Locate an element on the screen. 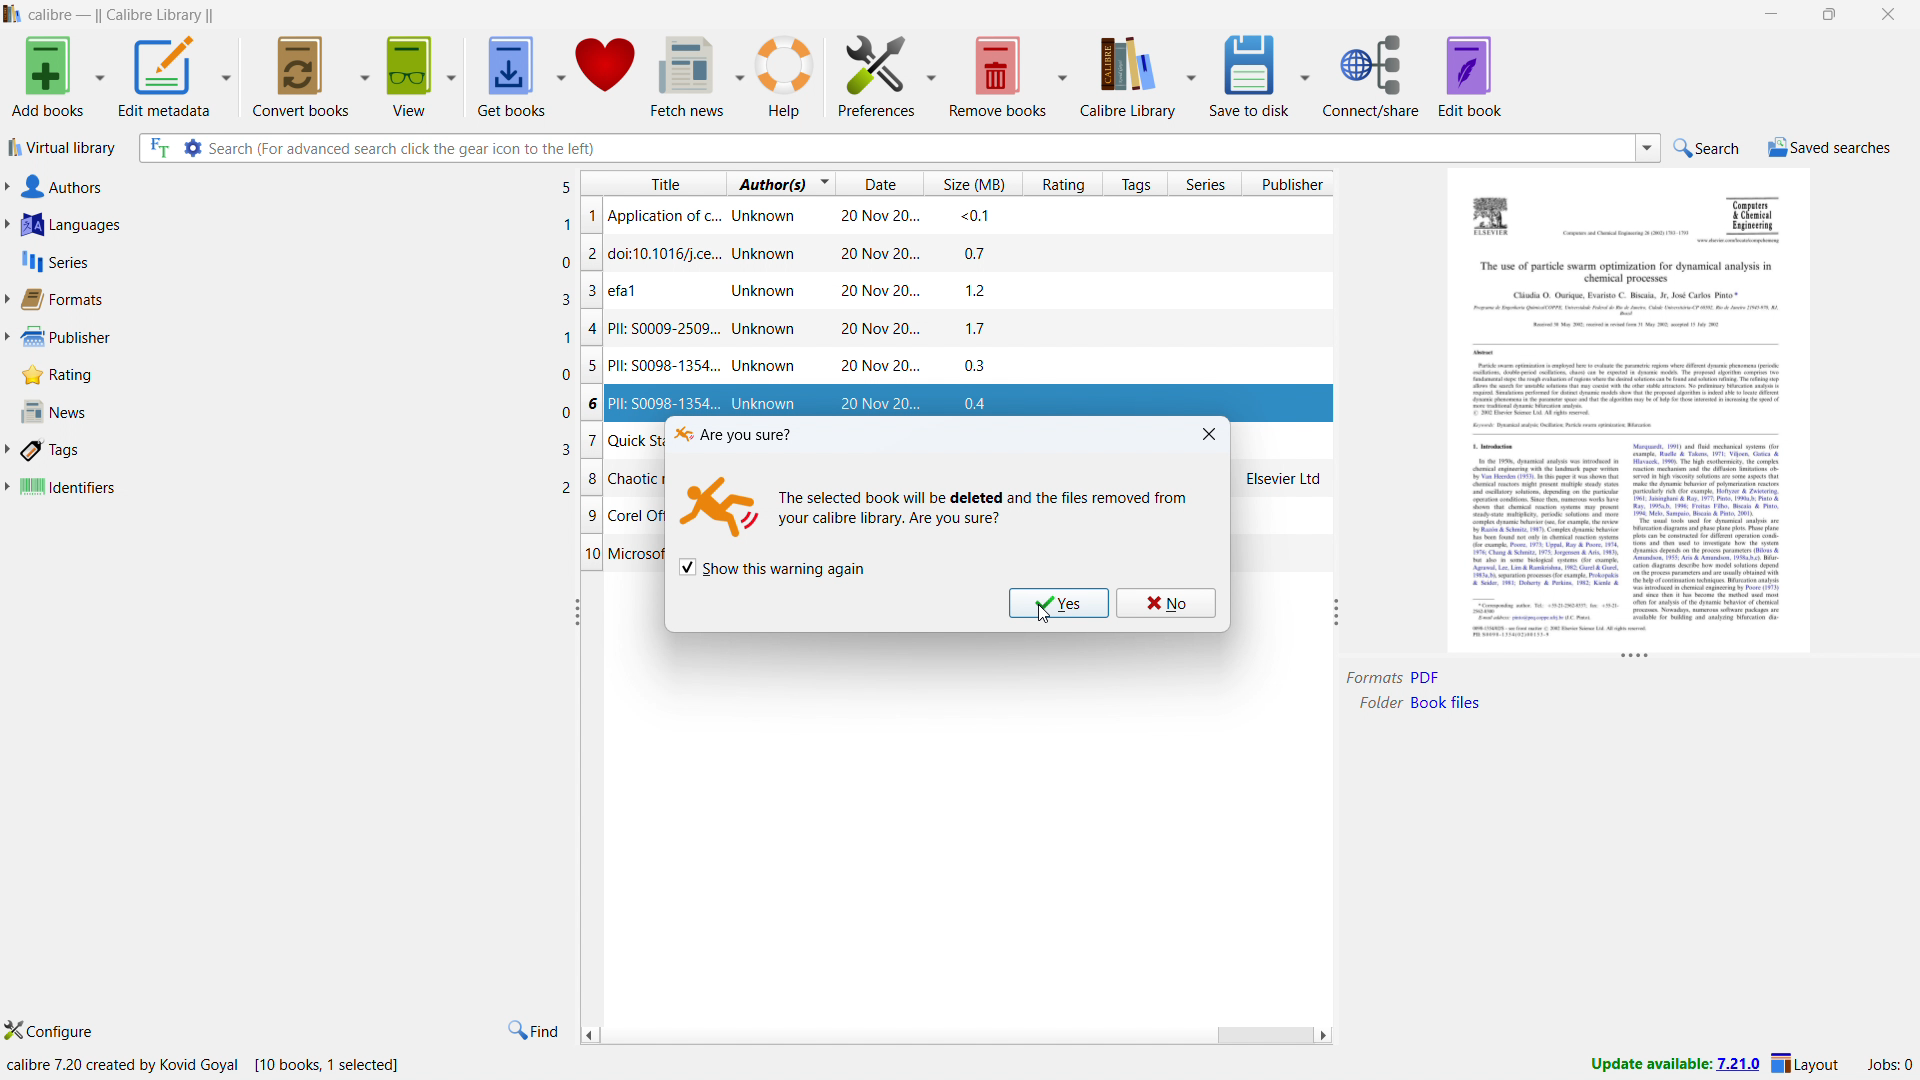 The width and height of the screenshot is (1920, 1080). edit metadata  is located at coordinates (165, 74).